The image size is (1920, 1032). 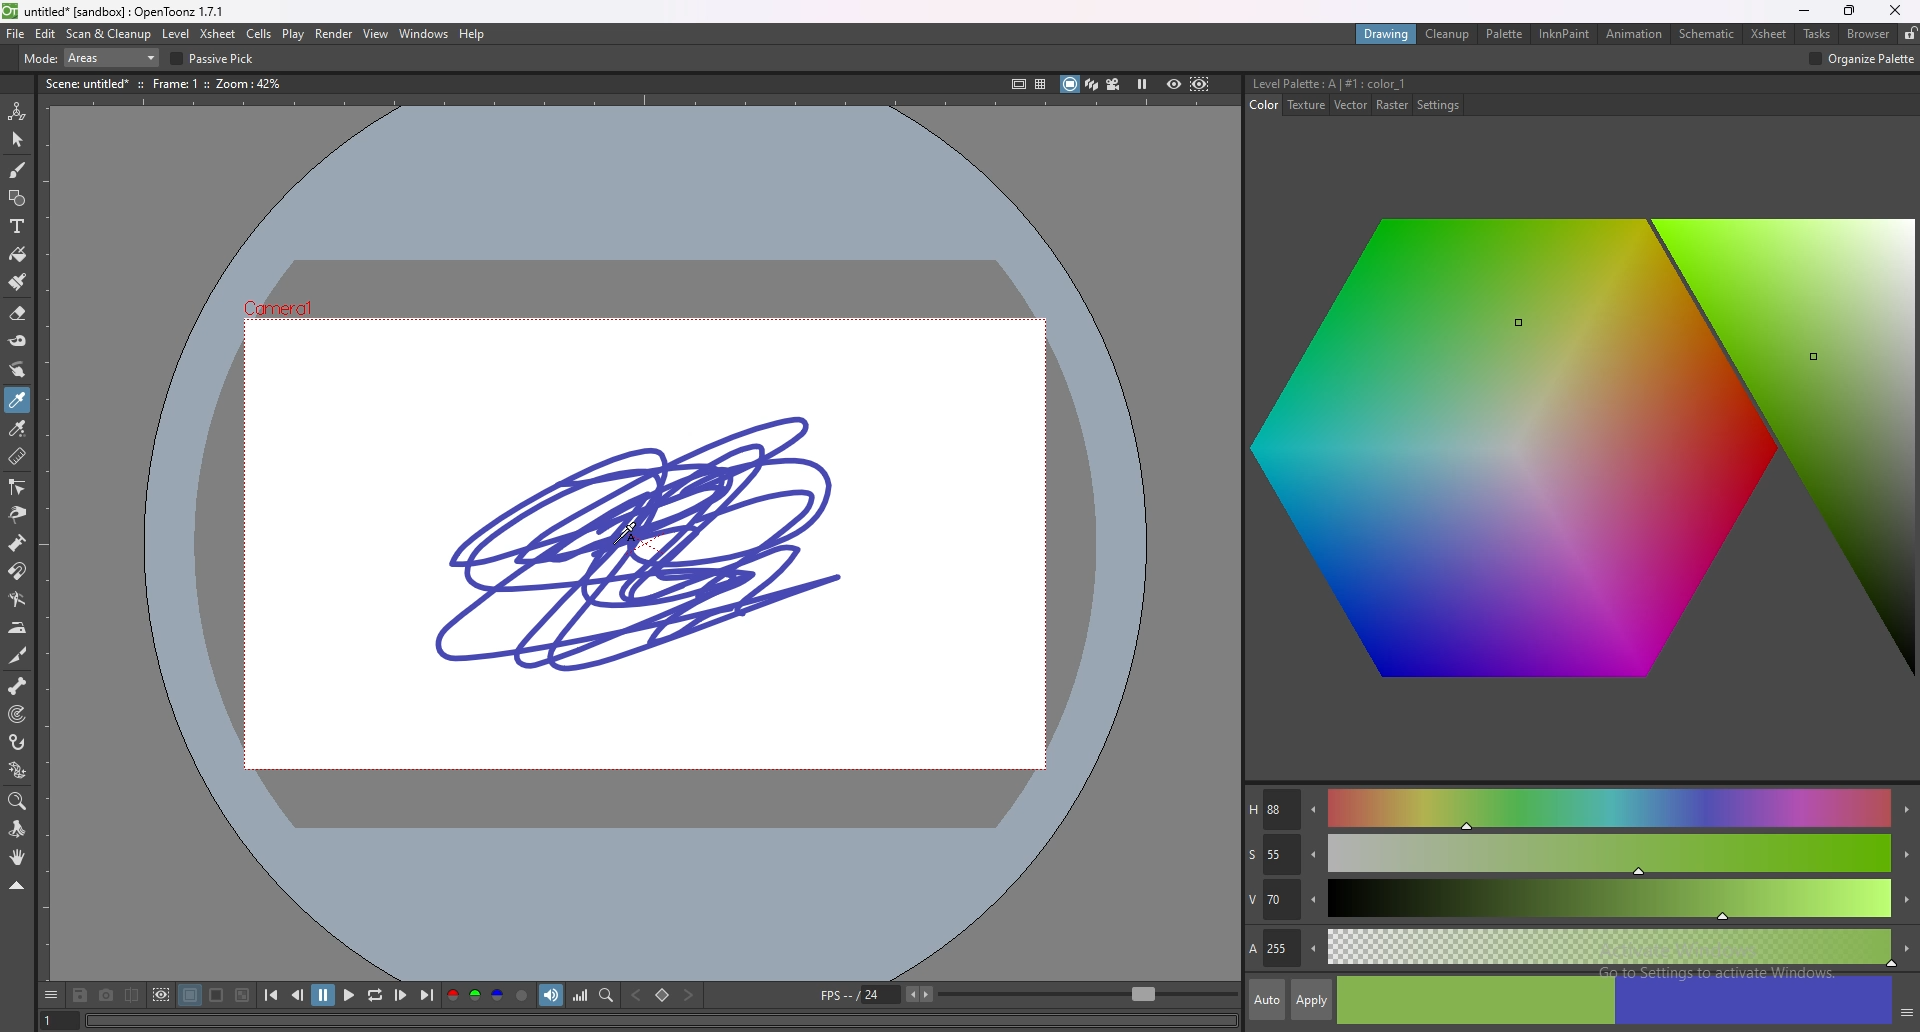 I want to click on windows, so click(x=424, y=33).